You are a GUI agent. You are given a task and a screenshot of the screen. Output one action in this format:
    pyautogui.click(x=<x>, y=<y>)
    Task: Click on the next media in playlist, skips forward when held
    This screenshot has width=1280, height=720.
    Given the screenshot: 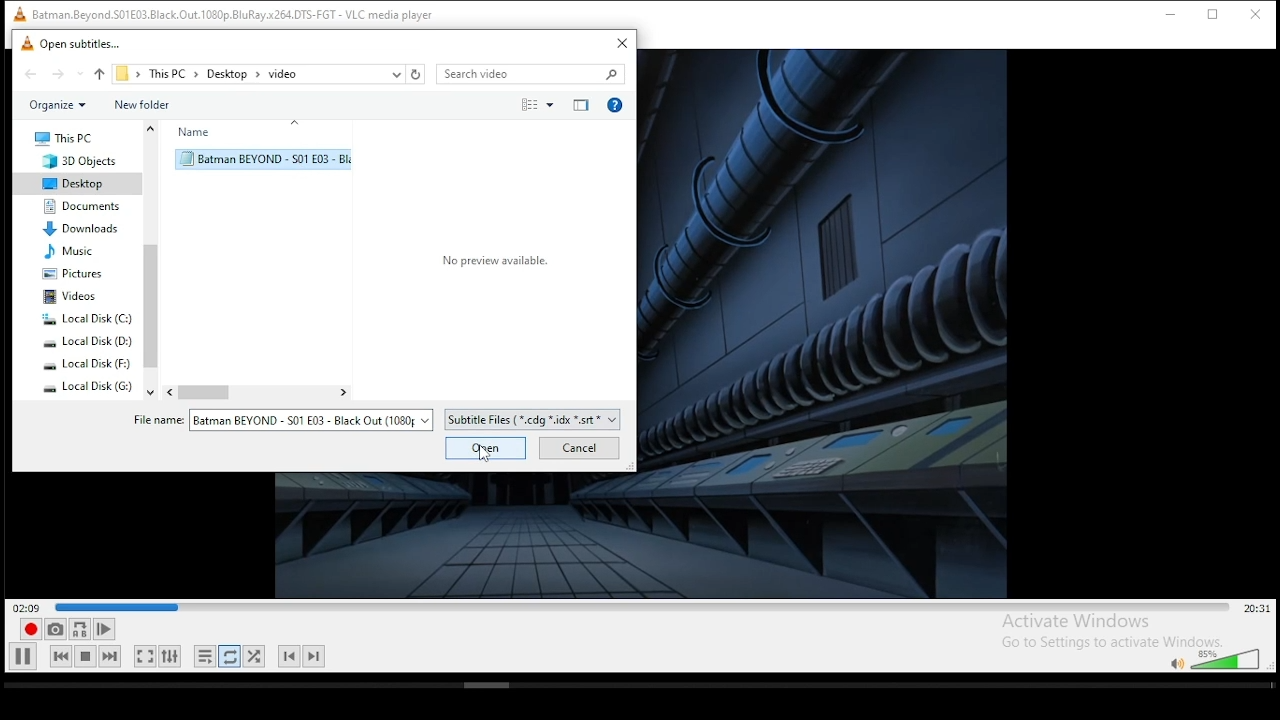 What is the action you would take?
    pyautogui.click(x=111, y=656)
    